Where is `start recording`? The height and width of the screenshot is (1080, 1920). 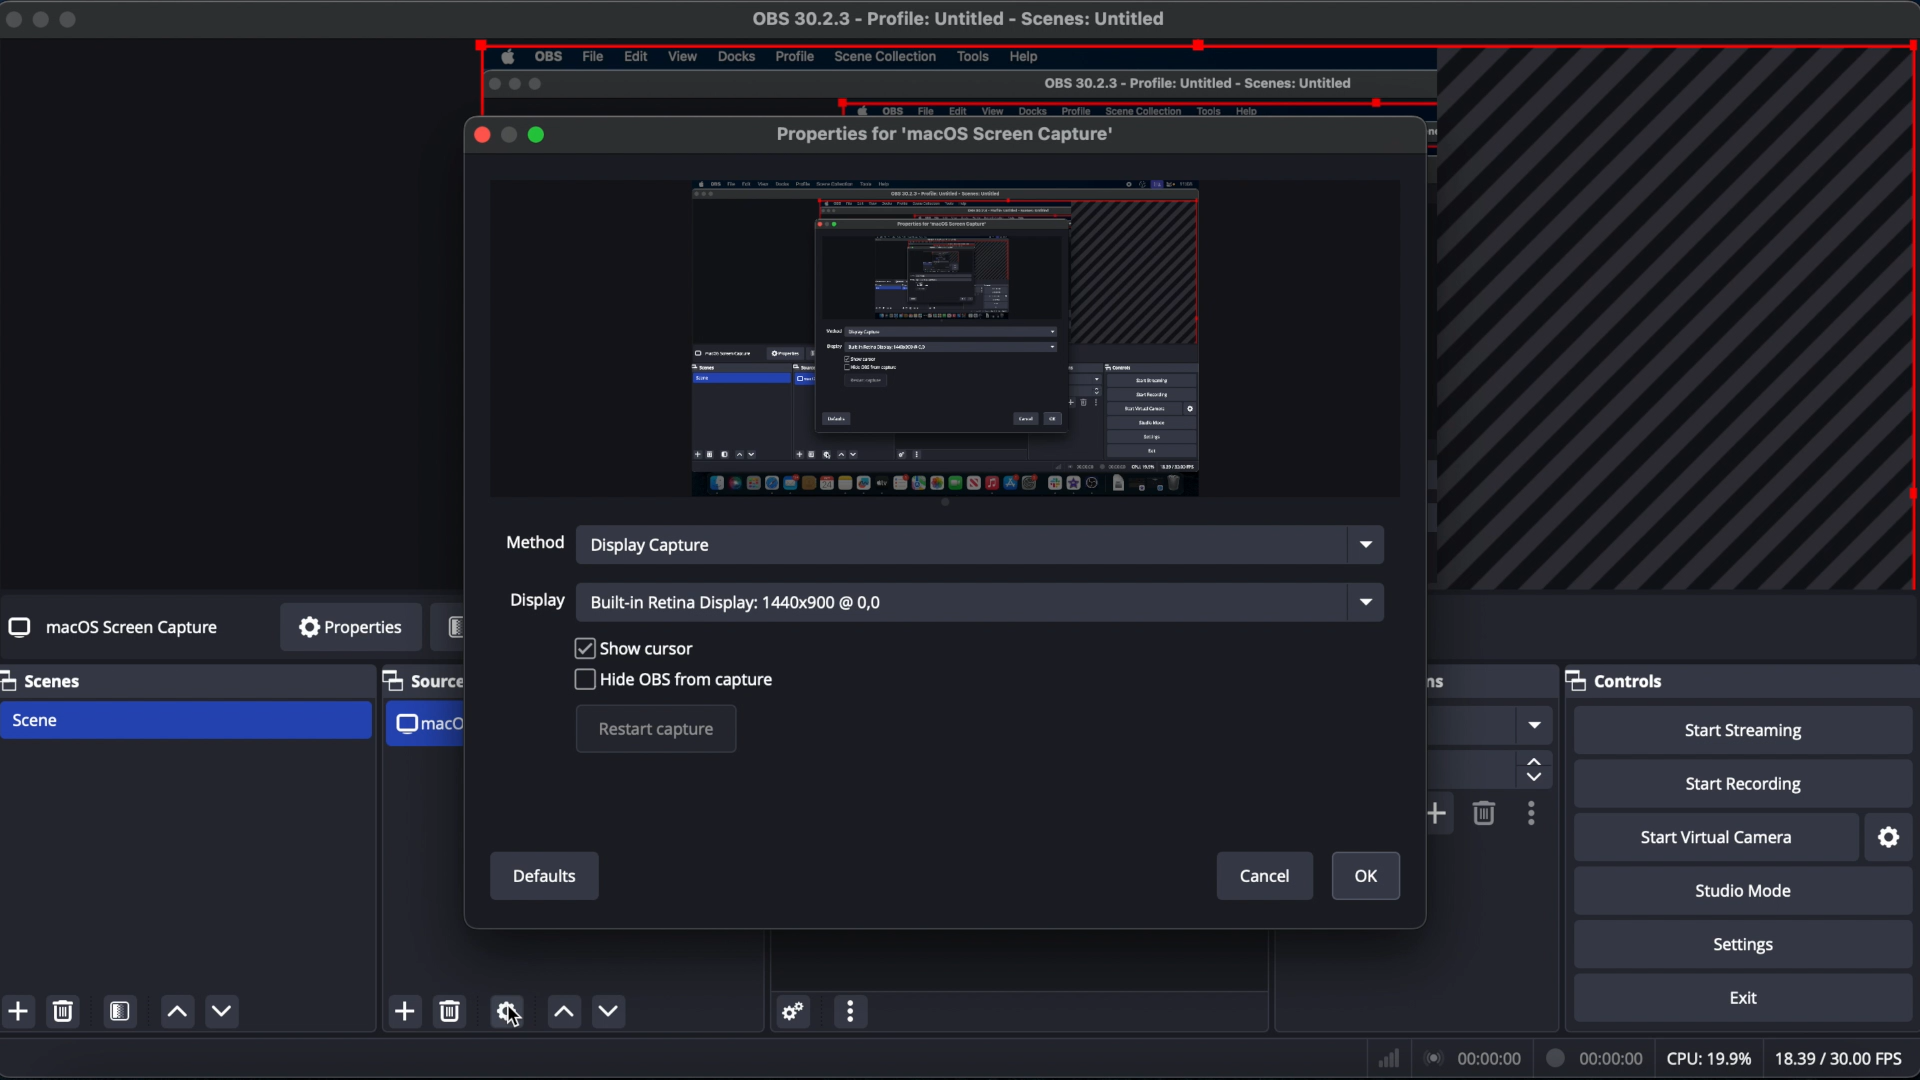 start recording is located at coordinates (1749, 784).